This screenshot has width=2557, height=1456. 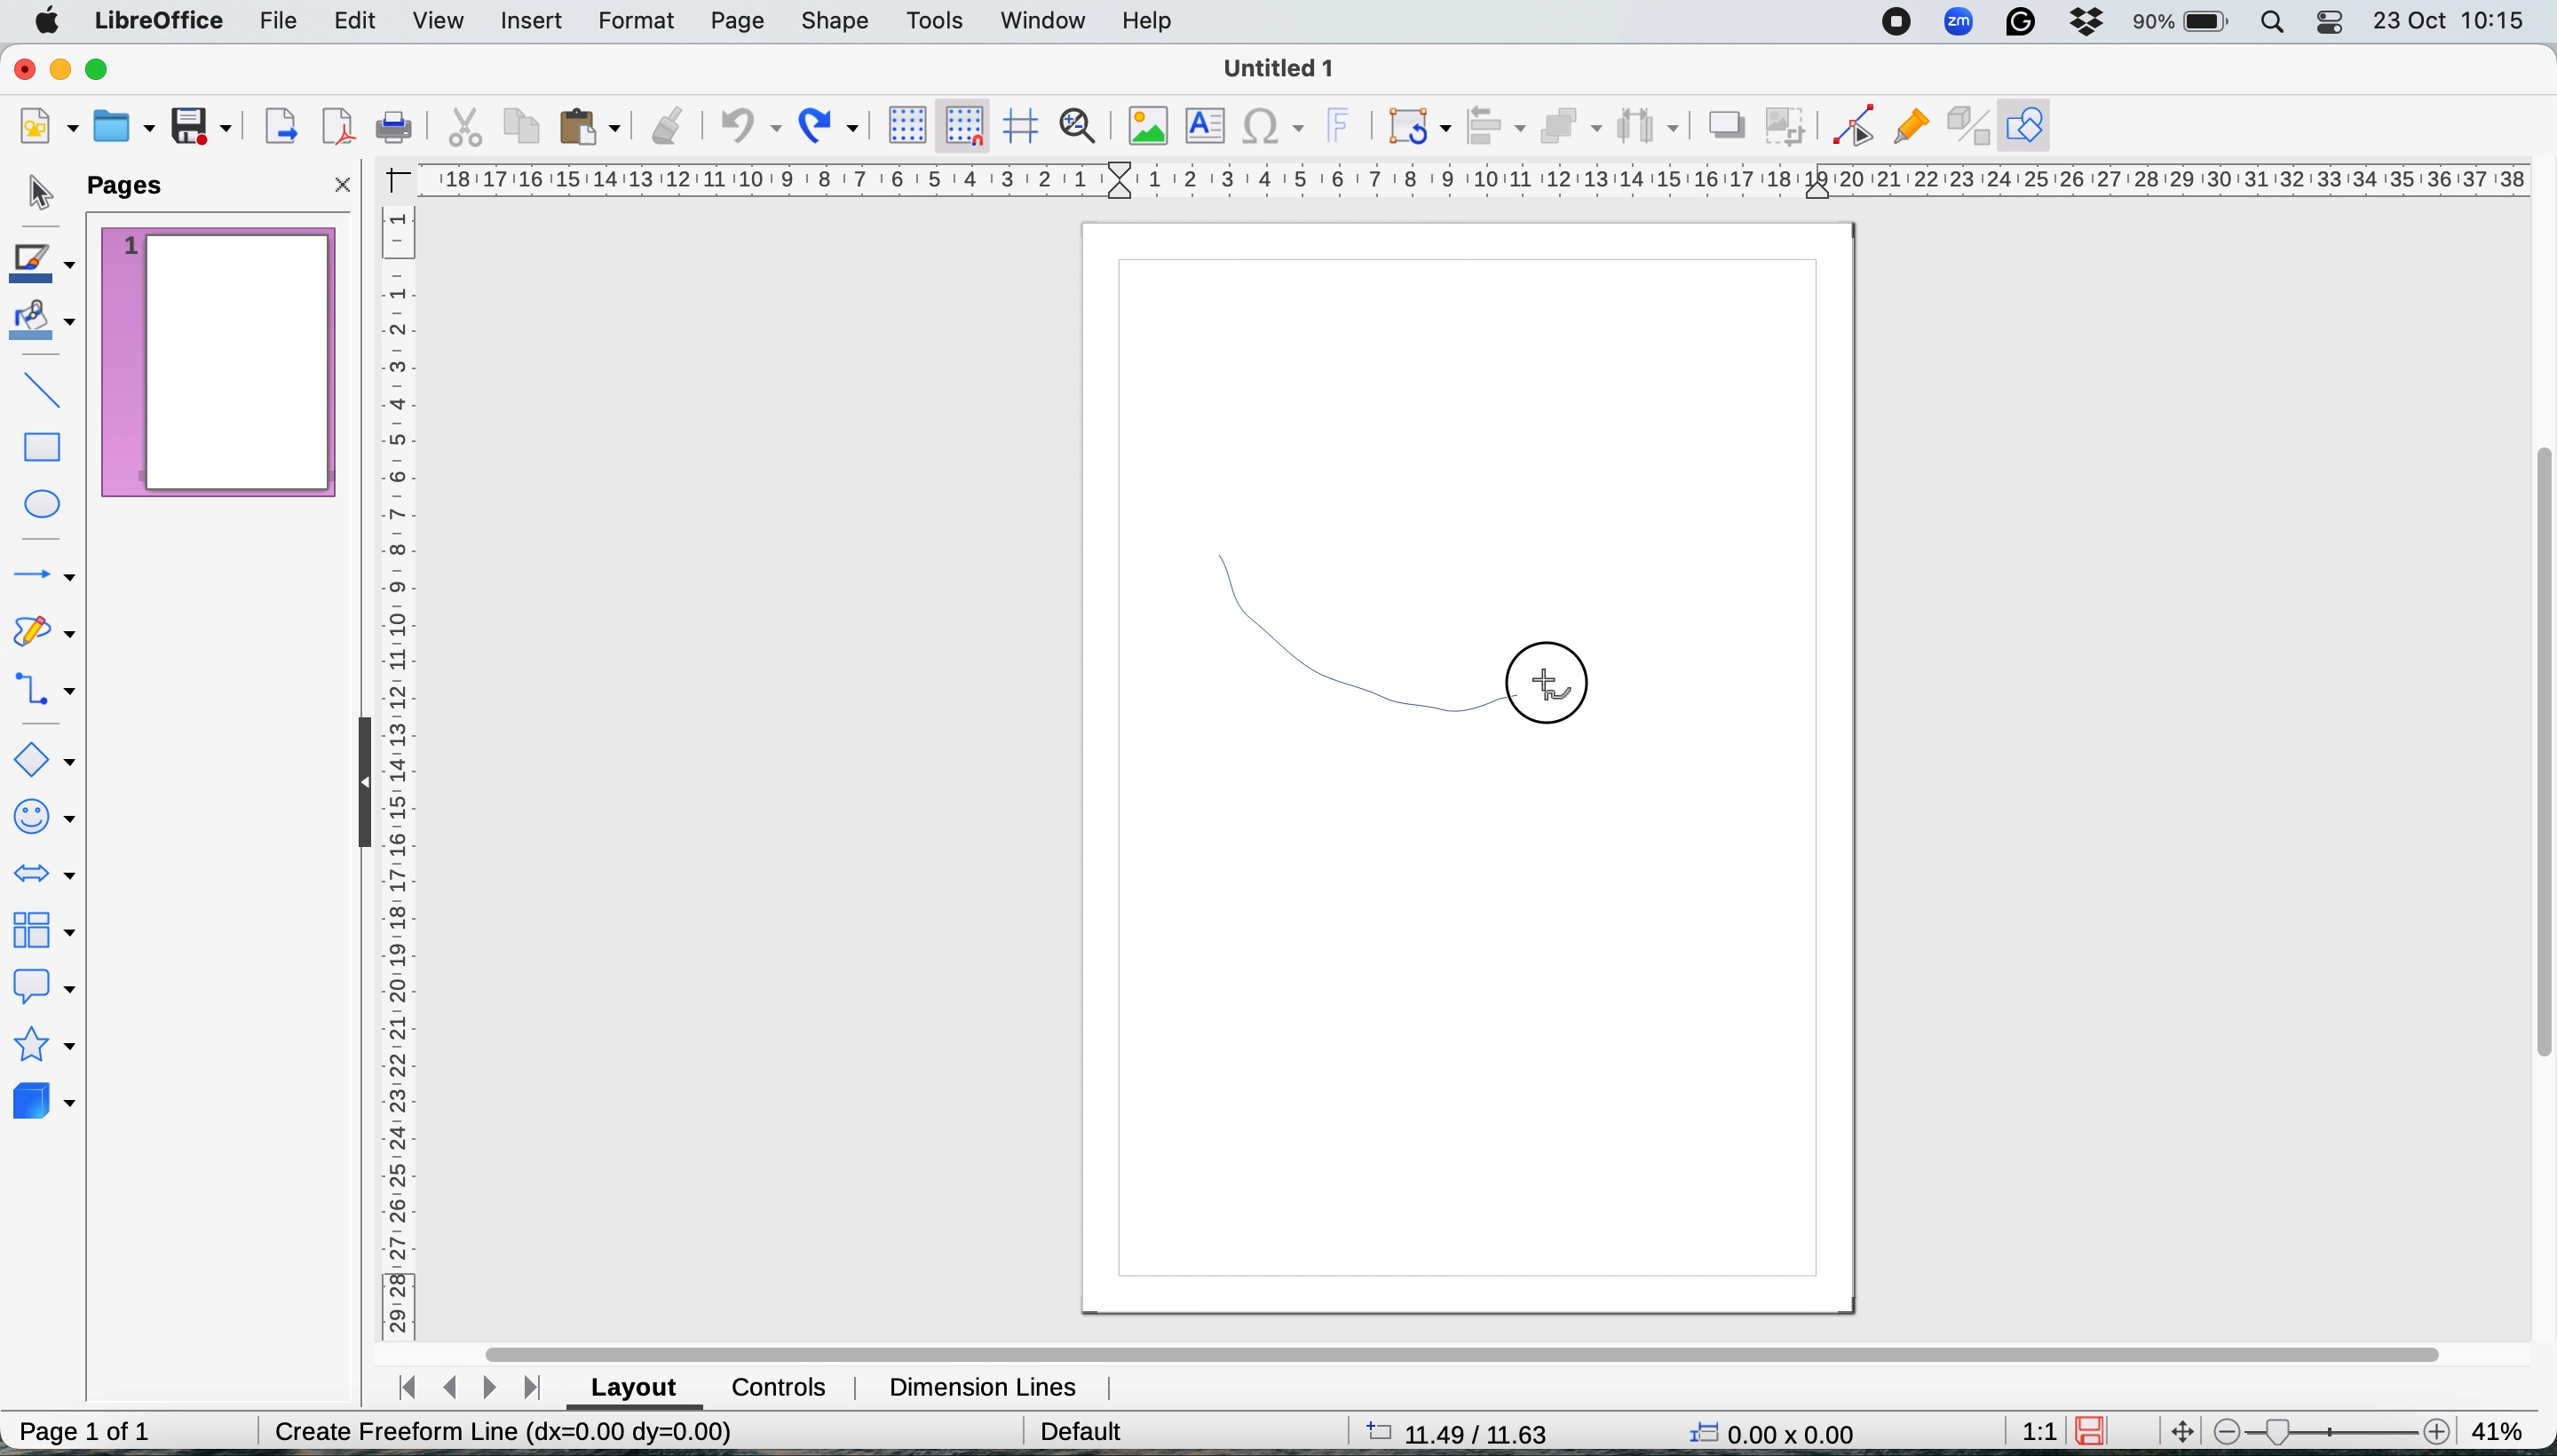 What do you see at coordinates (41, 261) in the screenshot?
I see `line color` at bounding box center [41, 261].